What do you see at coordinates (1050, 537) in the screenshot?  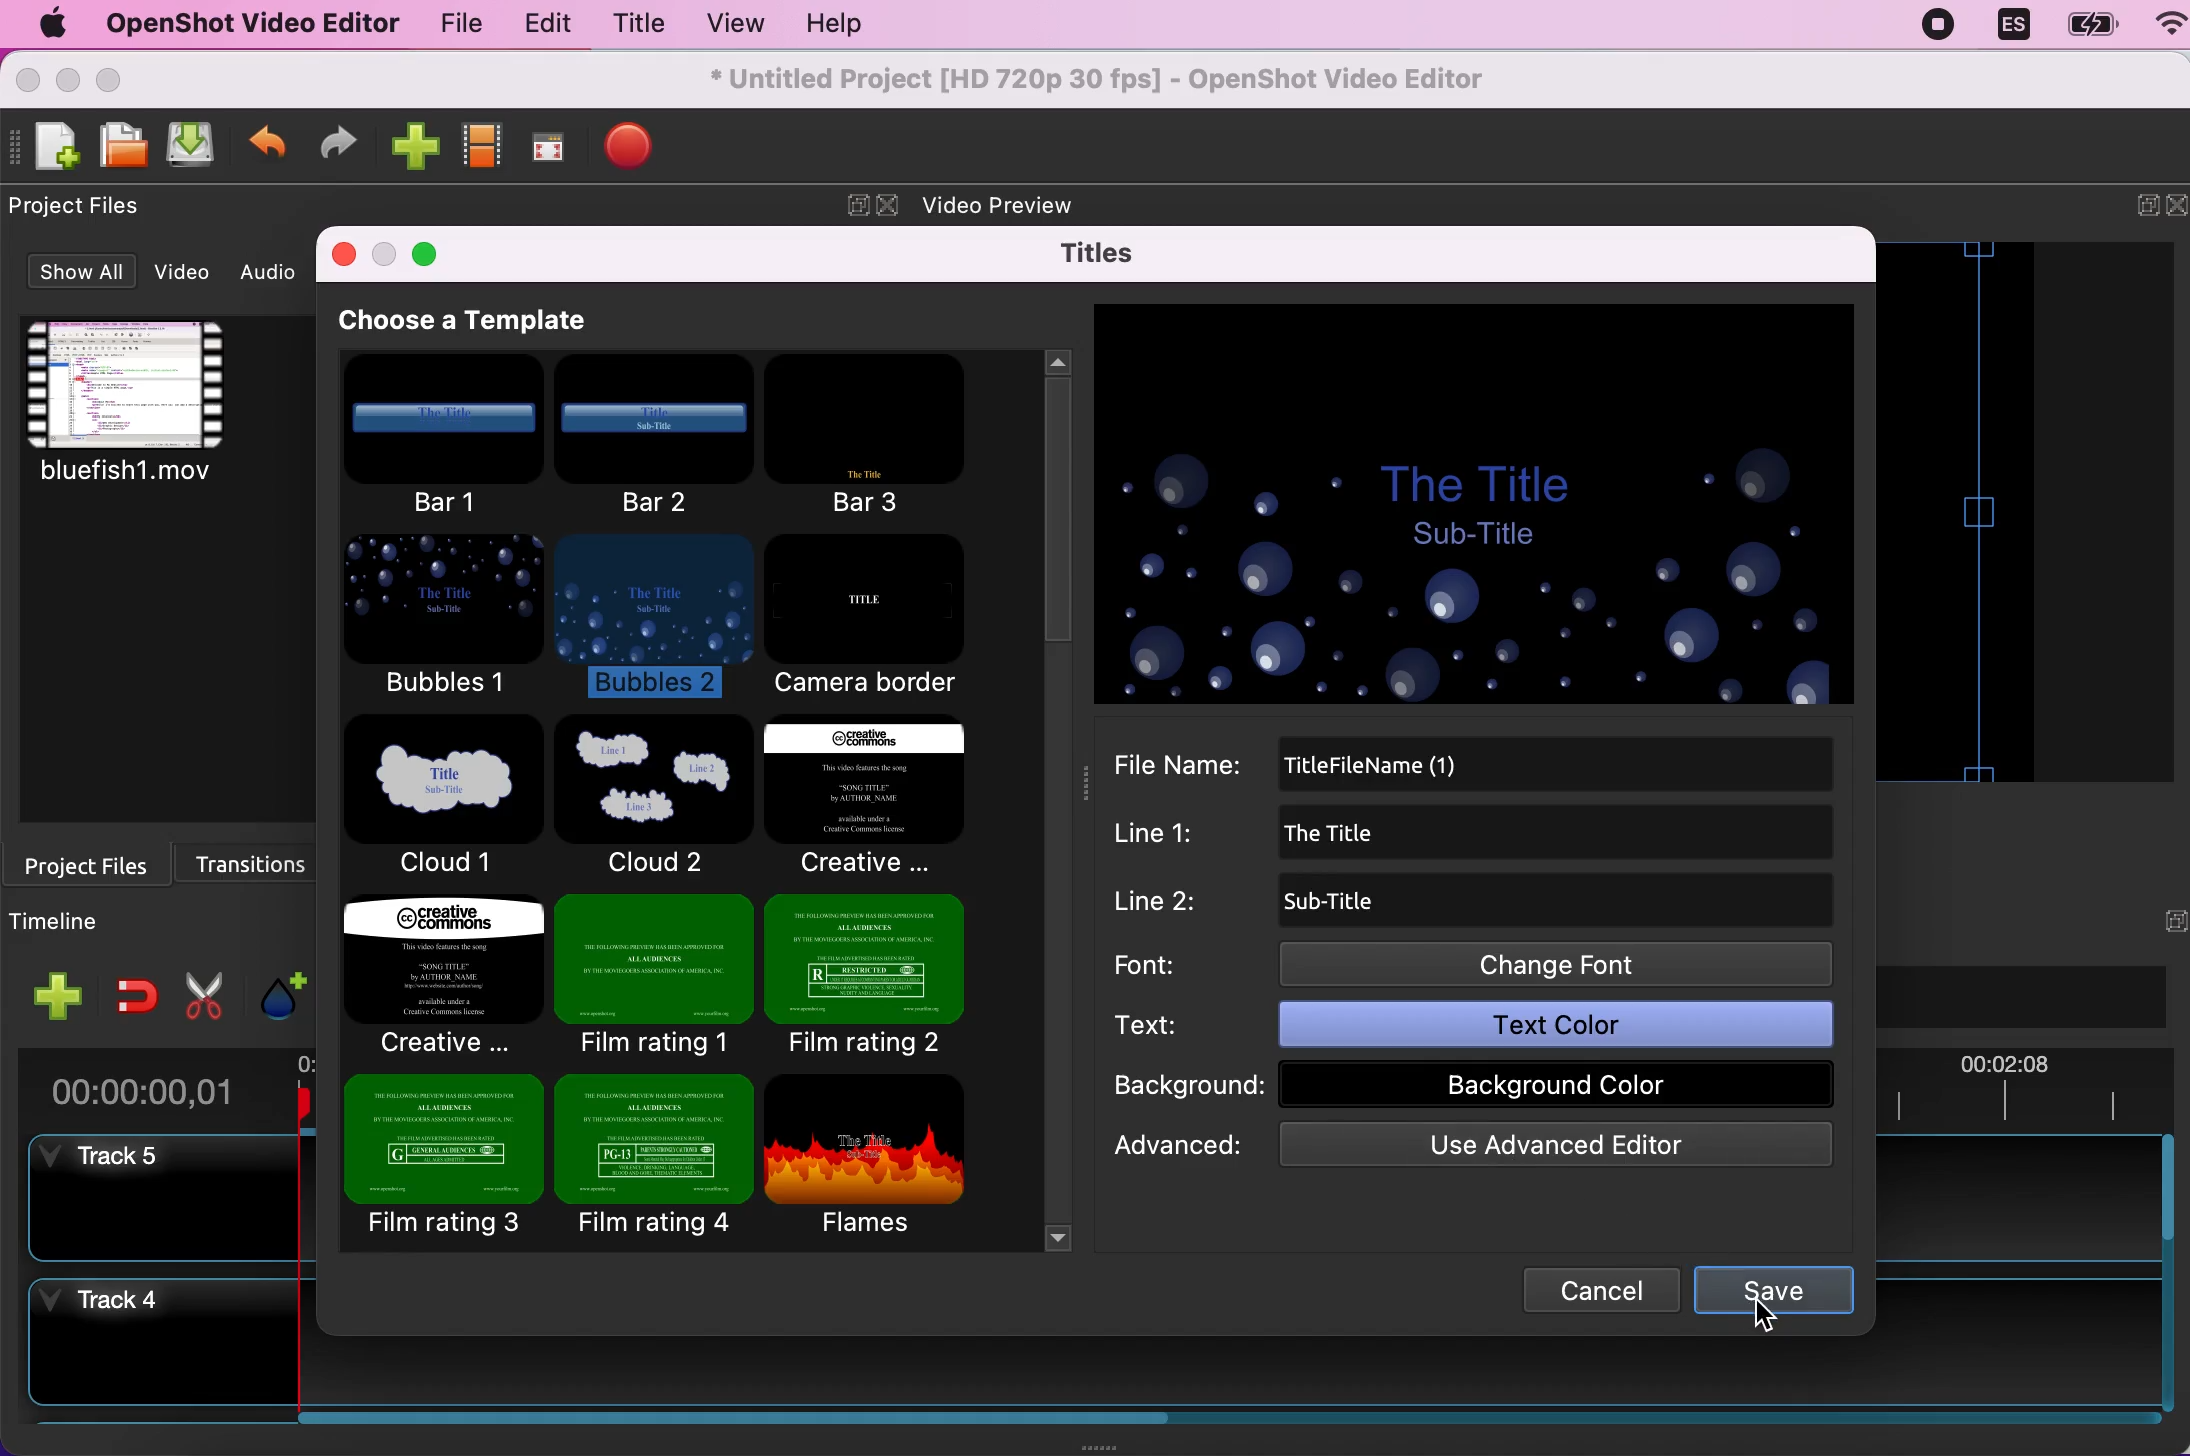 I see `vertical slider` at bounding box center [1050, 537].